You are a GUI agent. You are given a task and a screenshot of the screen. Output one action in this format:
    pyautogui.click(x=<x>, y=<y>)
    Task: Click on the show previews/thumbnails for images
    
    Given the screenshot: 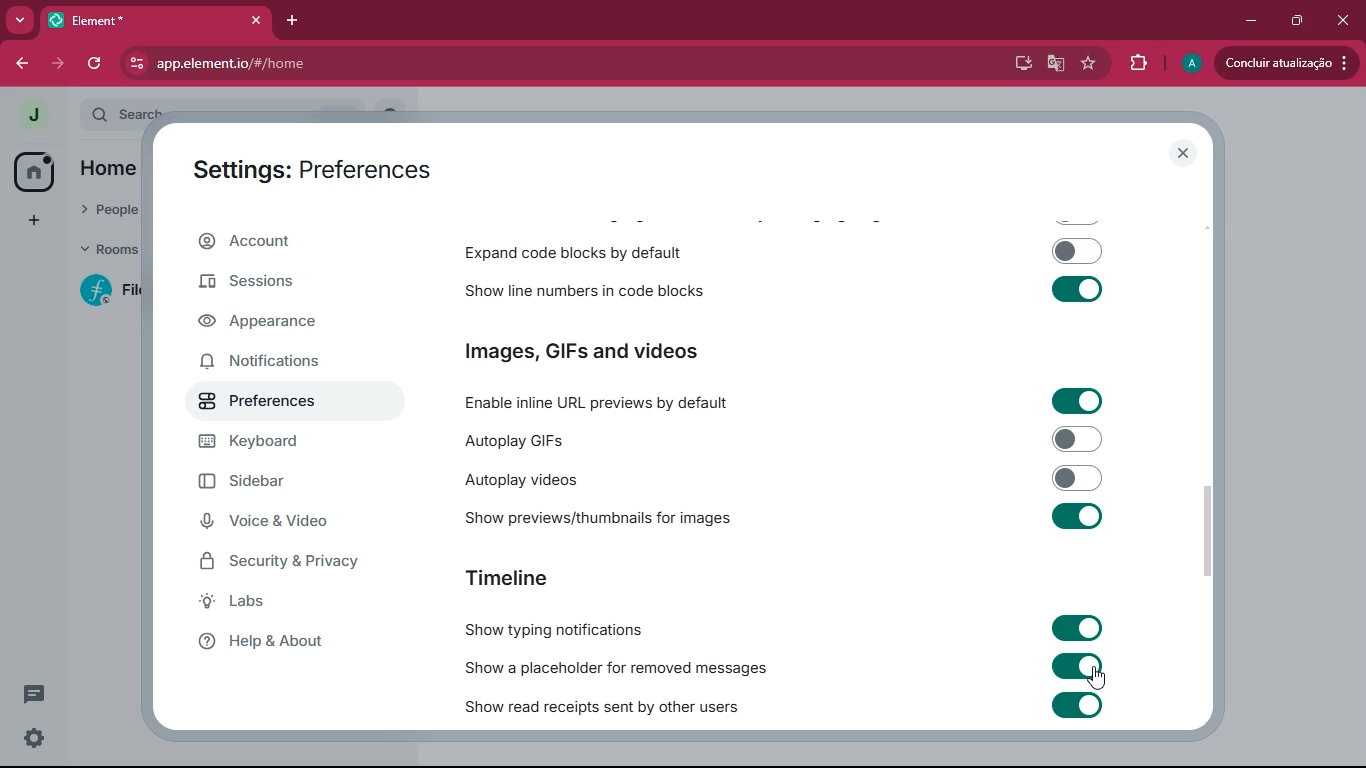 What is the action you would take?
    pyautogui.click(x=601, y=517)
    